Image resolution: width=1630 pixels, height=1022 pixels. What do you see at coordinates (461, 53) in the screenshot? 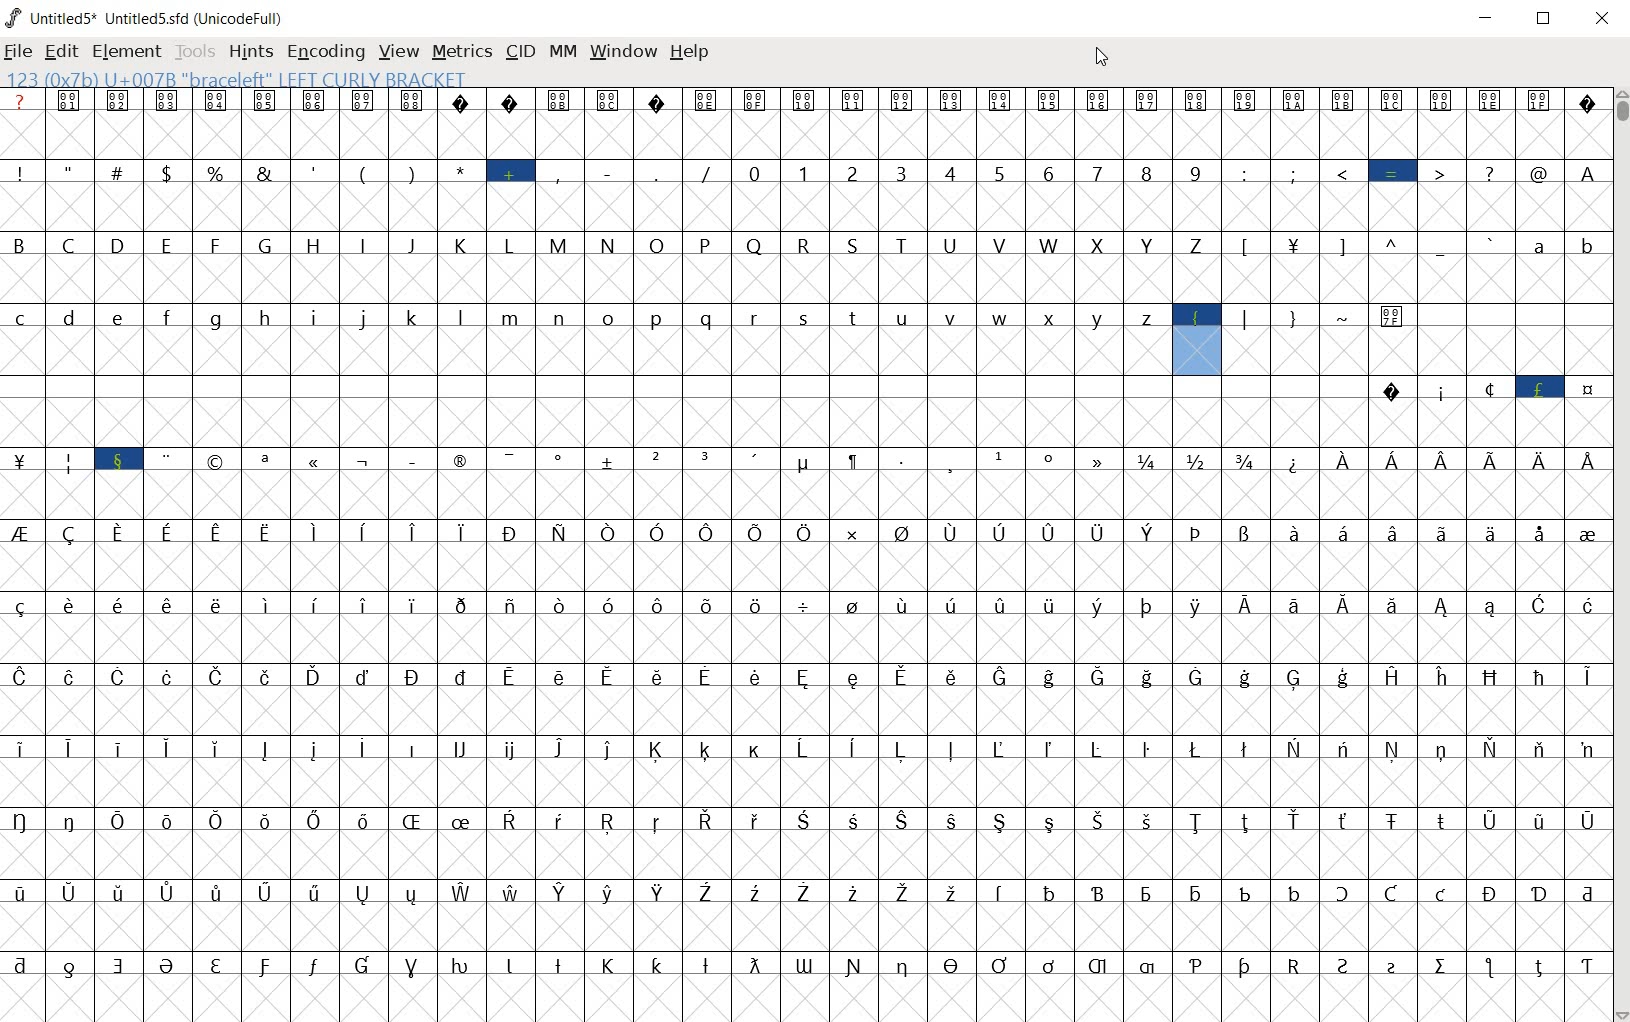
I see `METRICS` at bounding box center [461, 53].